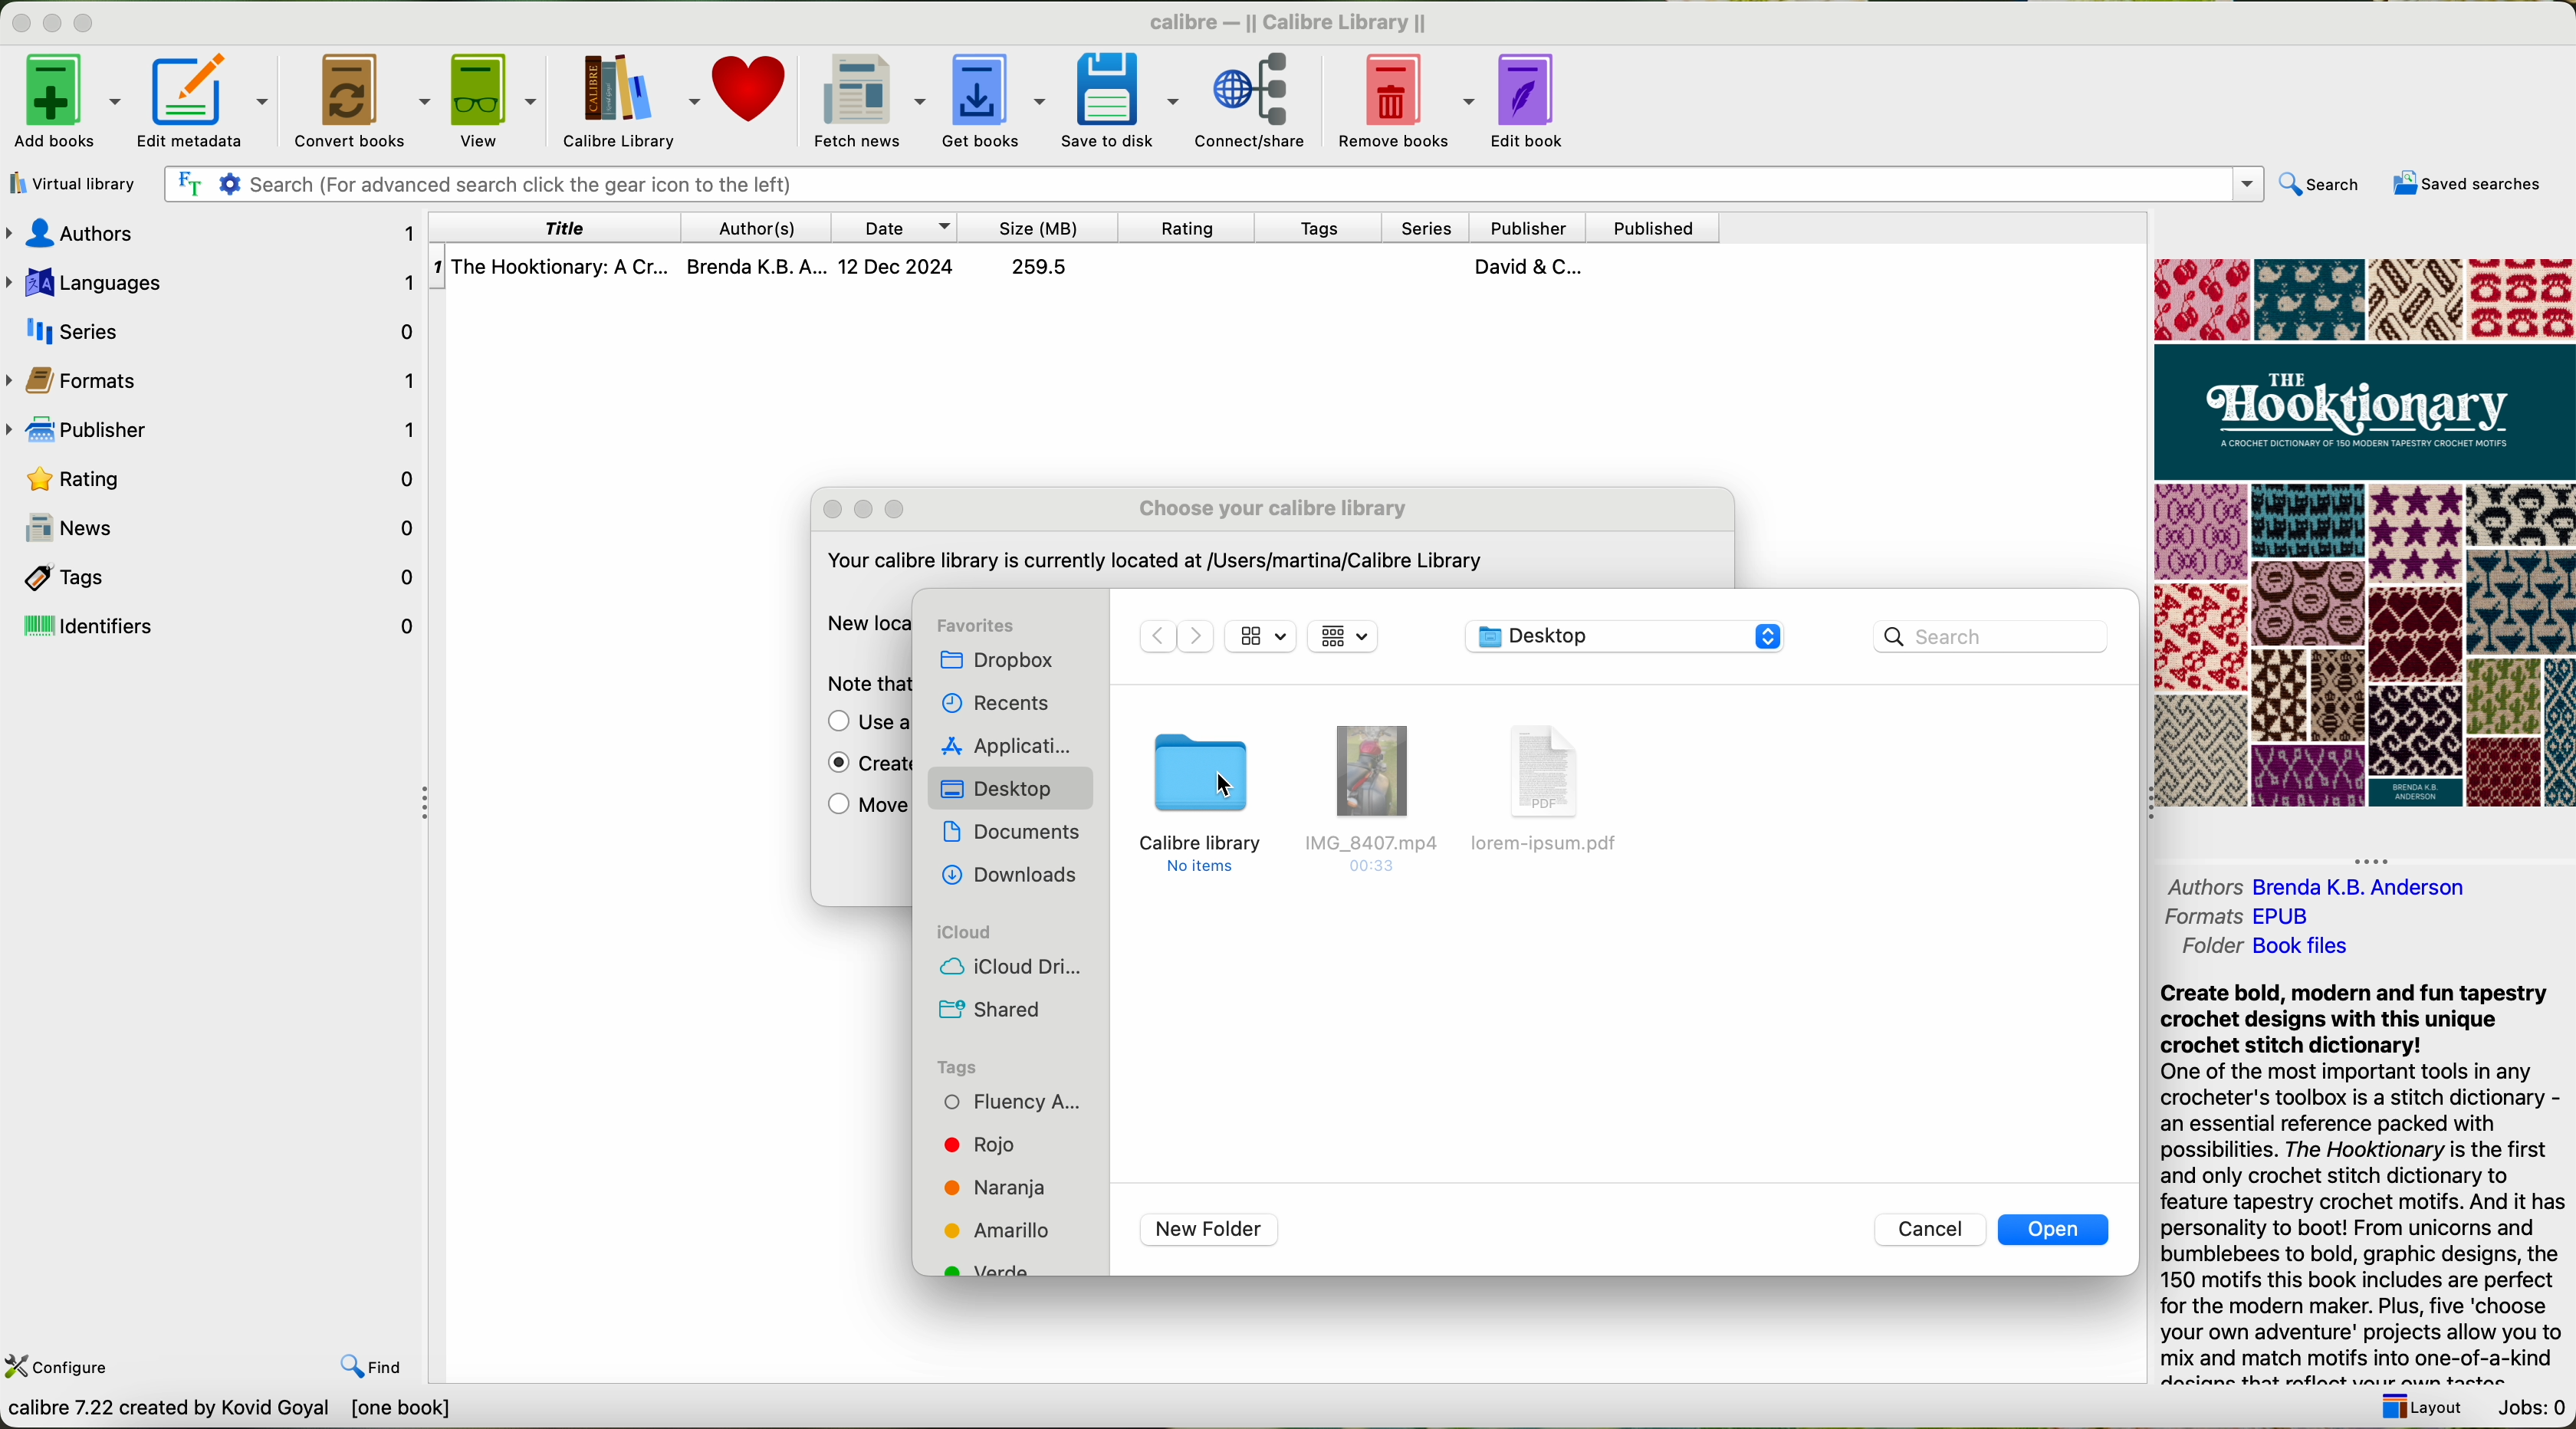 Image resolution: width=2576 pixels, height=1429 pixels. I want to click on applications, so click(1004, 742).